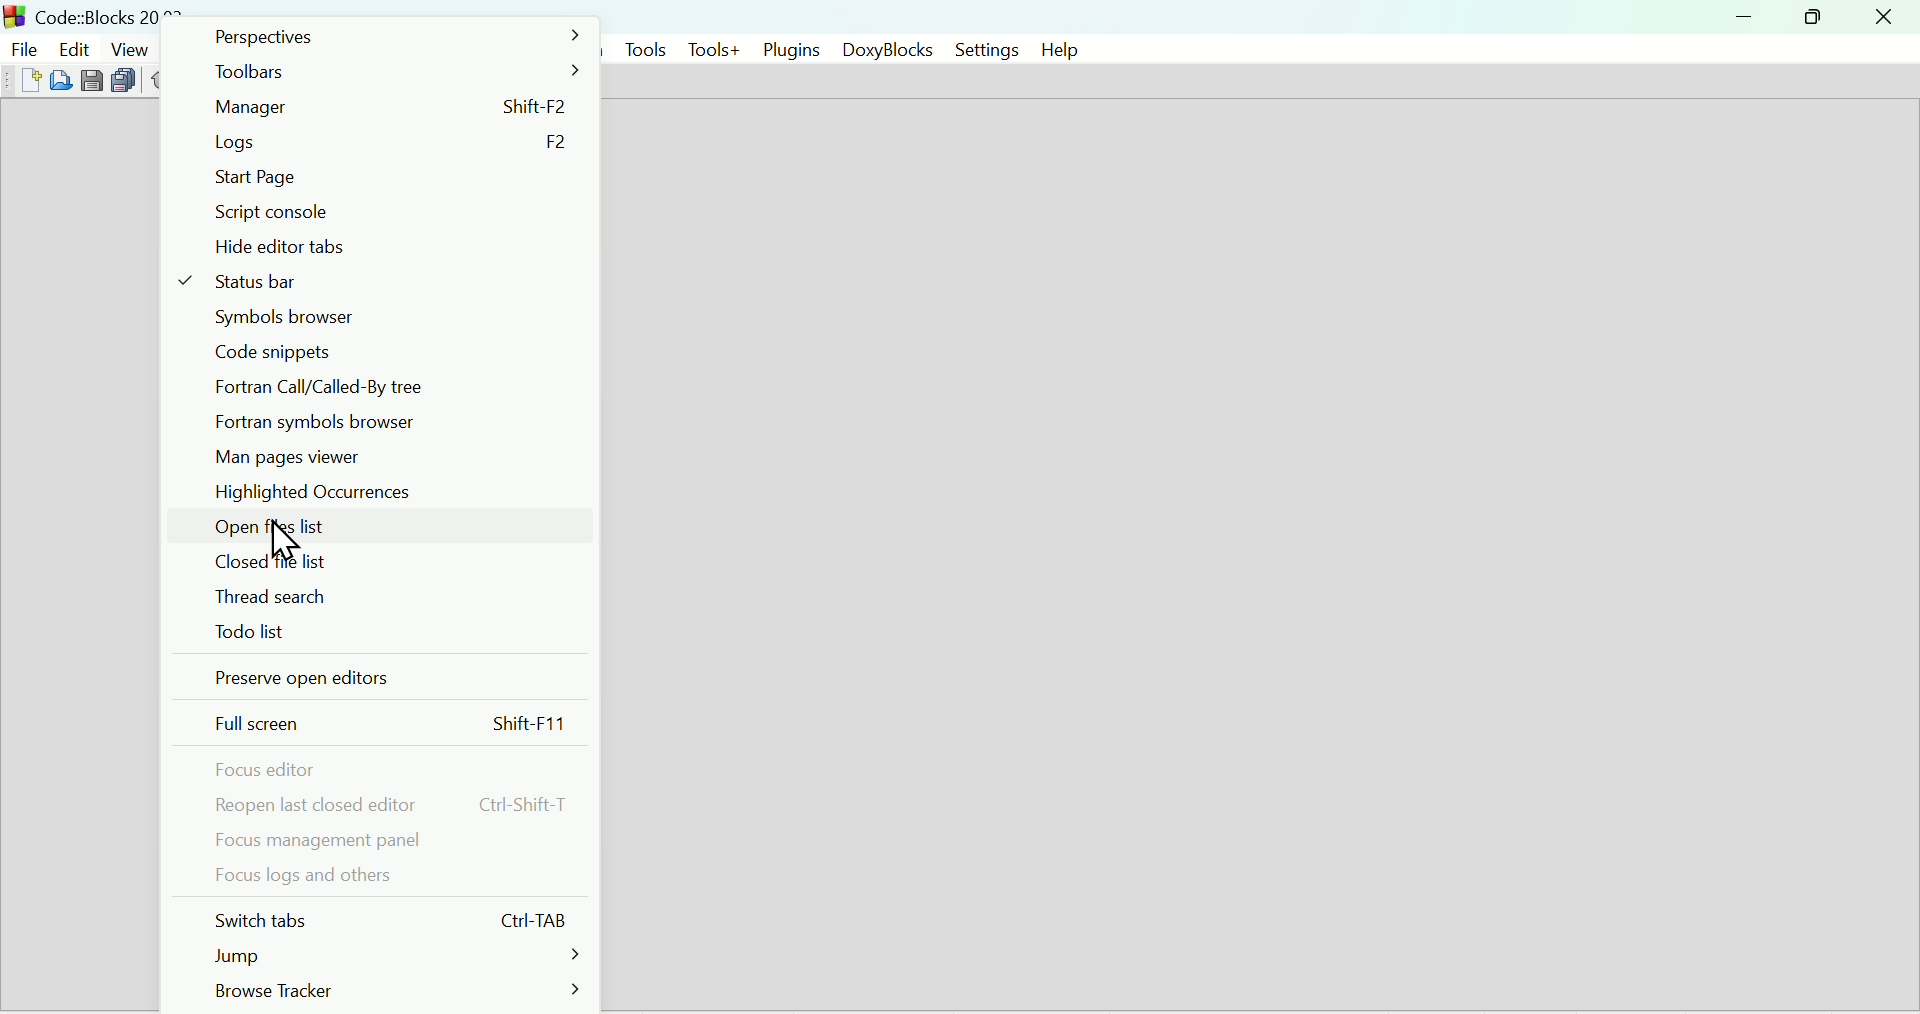 Image resolution: width=1920 pixels, height=1014 pixels. I want to click on Browse tracker, so click(397, 991).